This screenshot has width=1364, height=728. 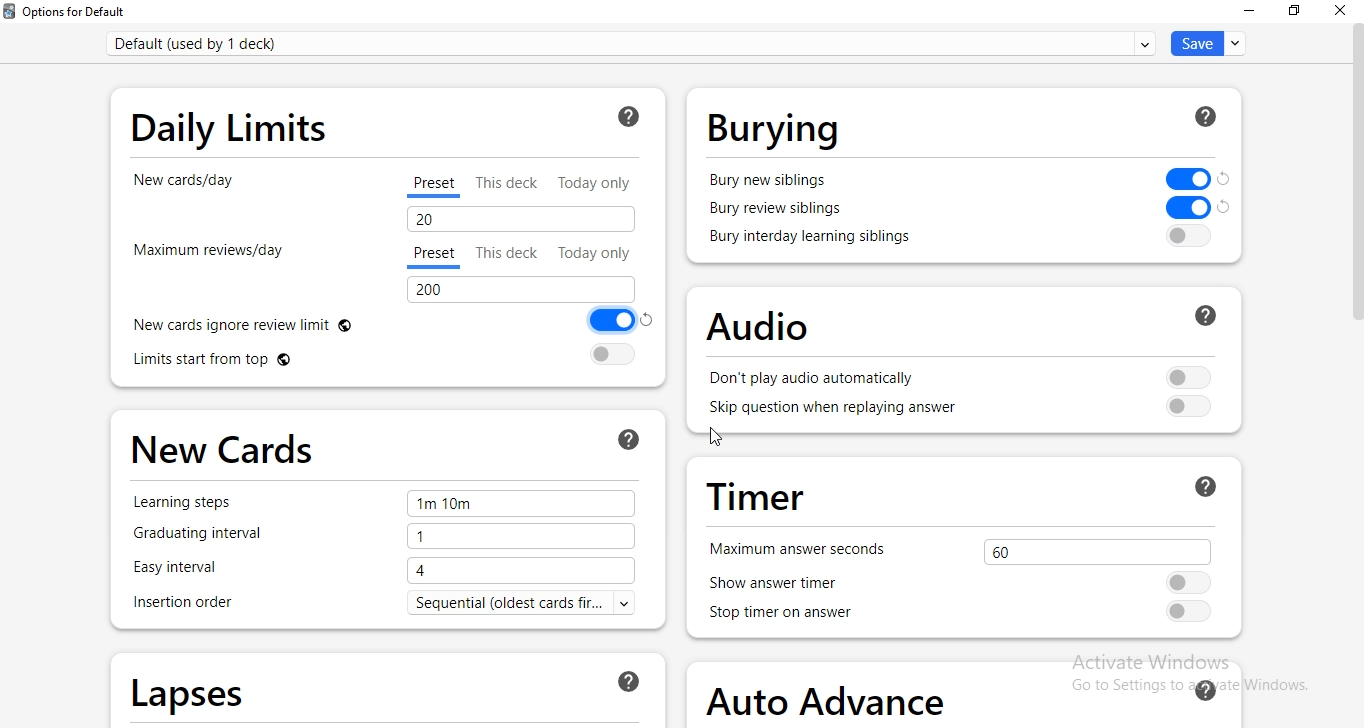 I want to click on stop timer on answer, so click(x=794, y=614).